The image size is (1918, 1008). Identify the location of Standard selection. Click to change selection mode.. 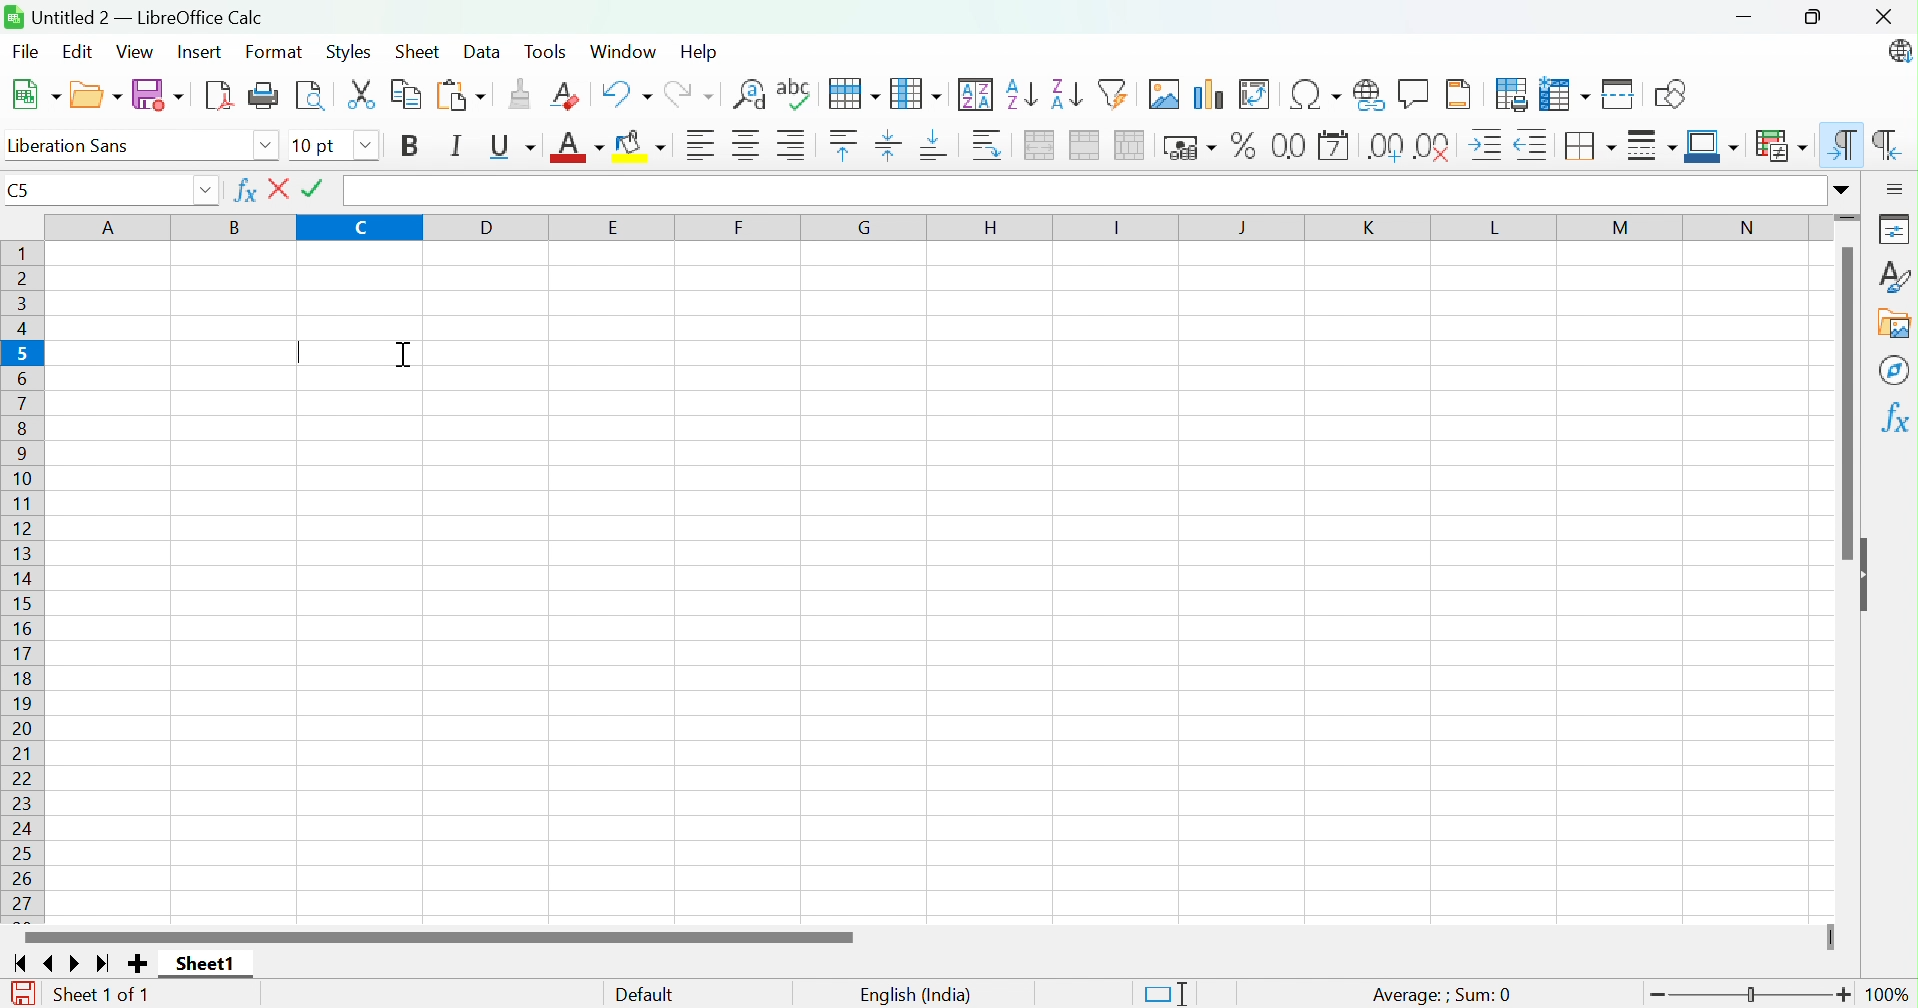
(1165, 994).